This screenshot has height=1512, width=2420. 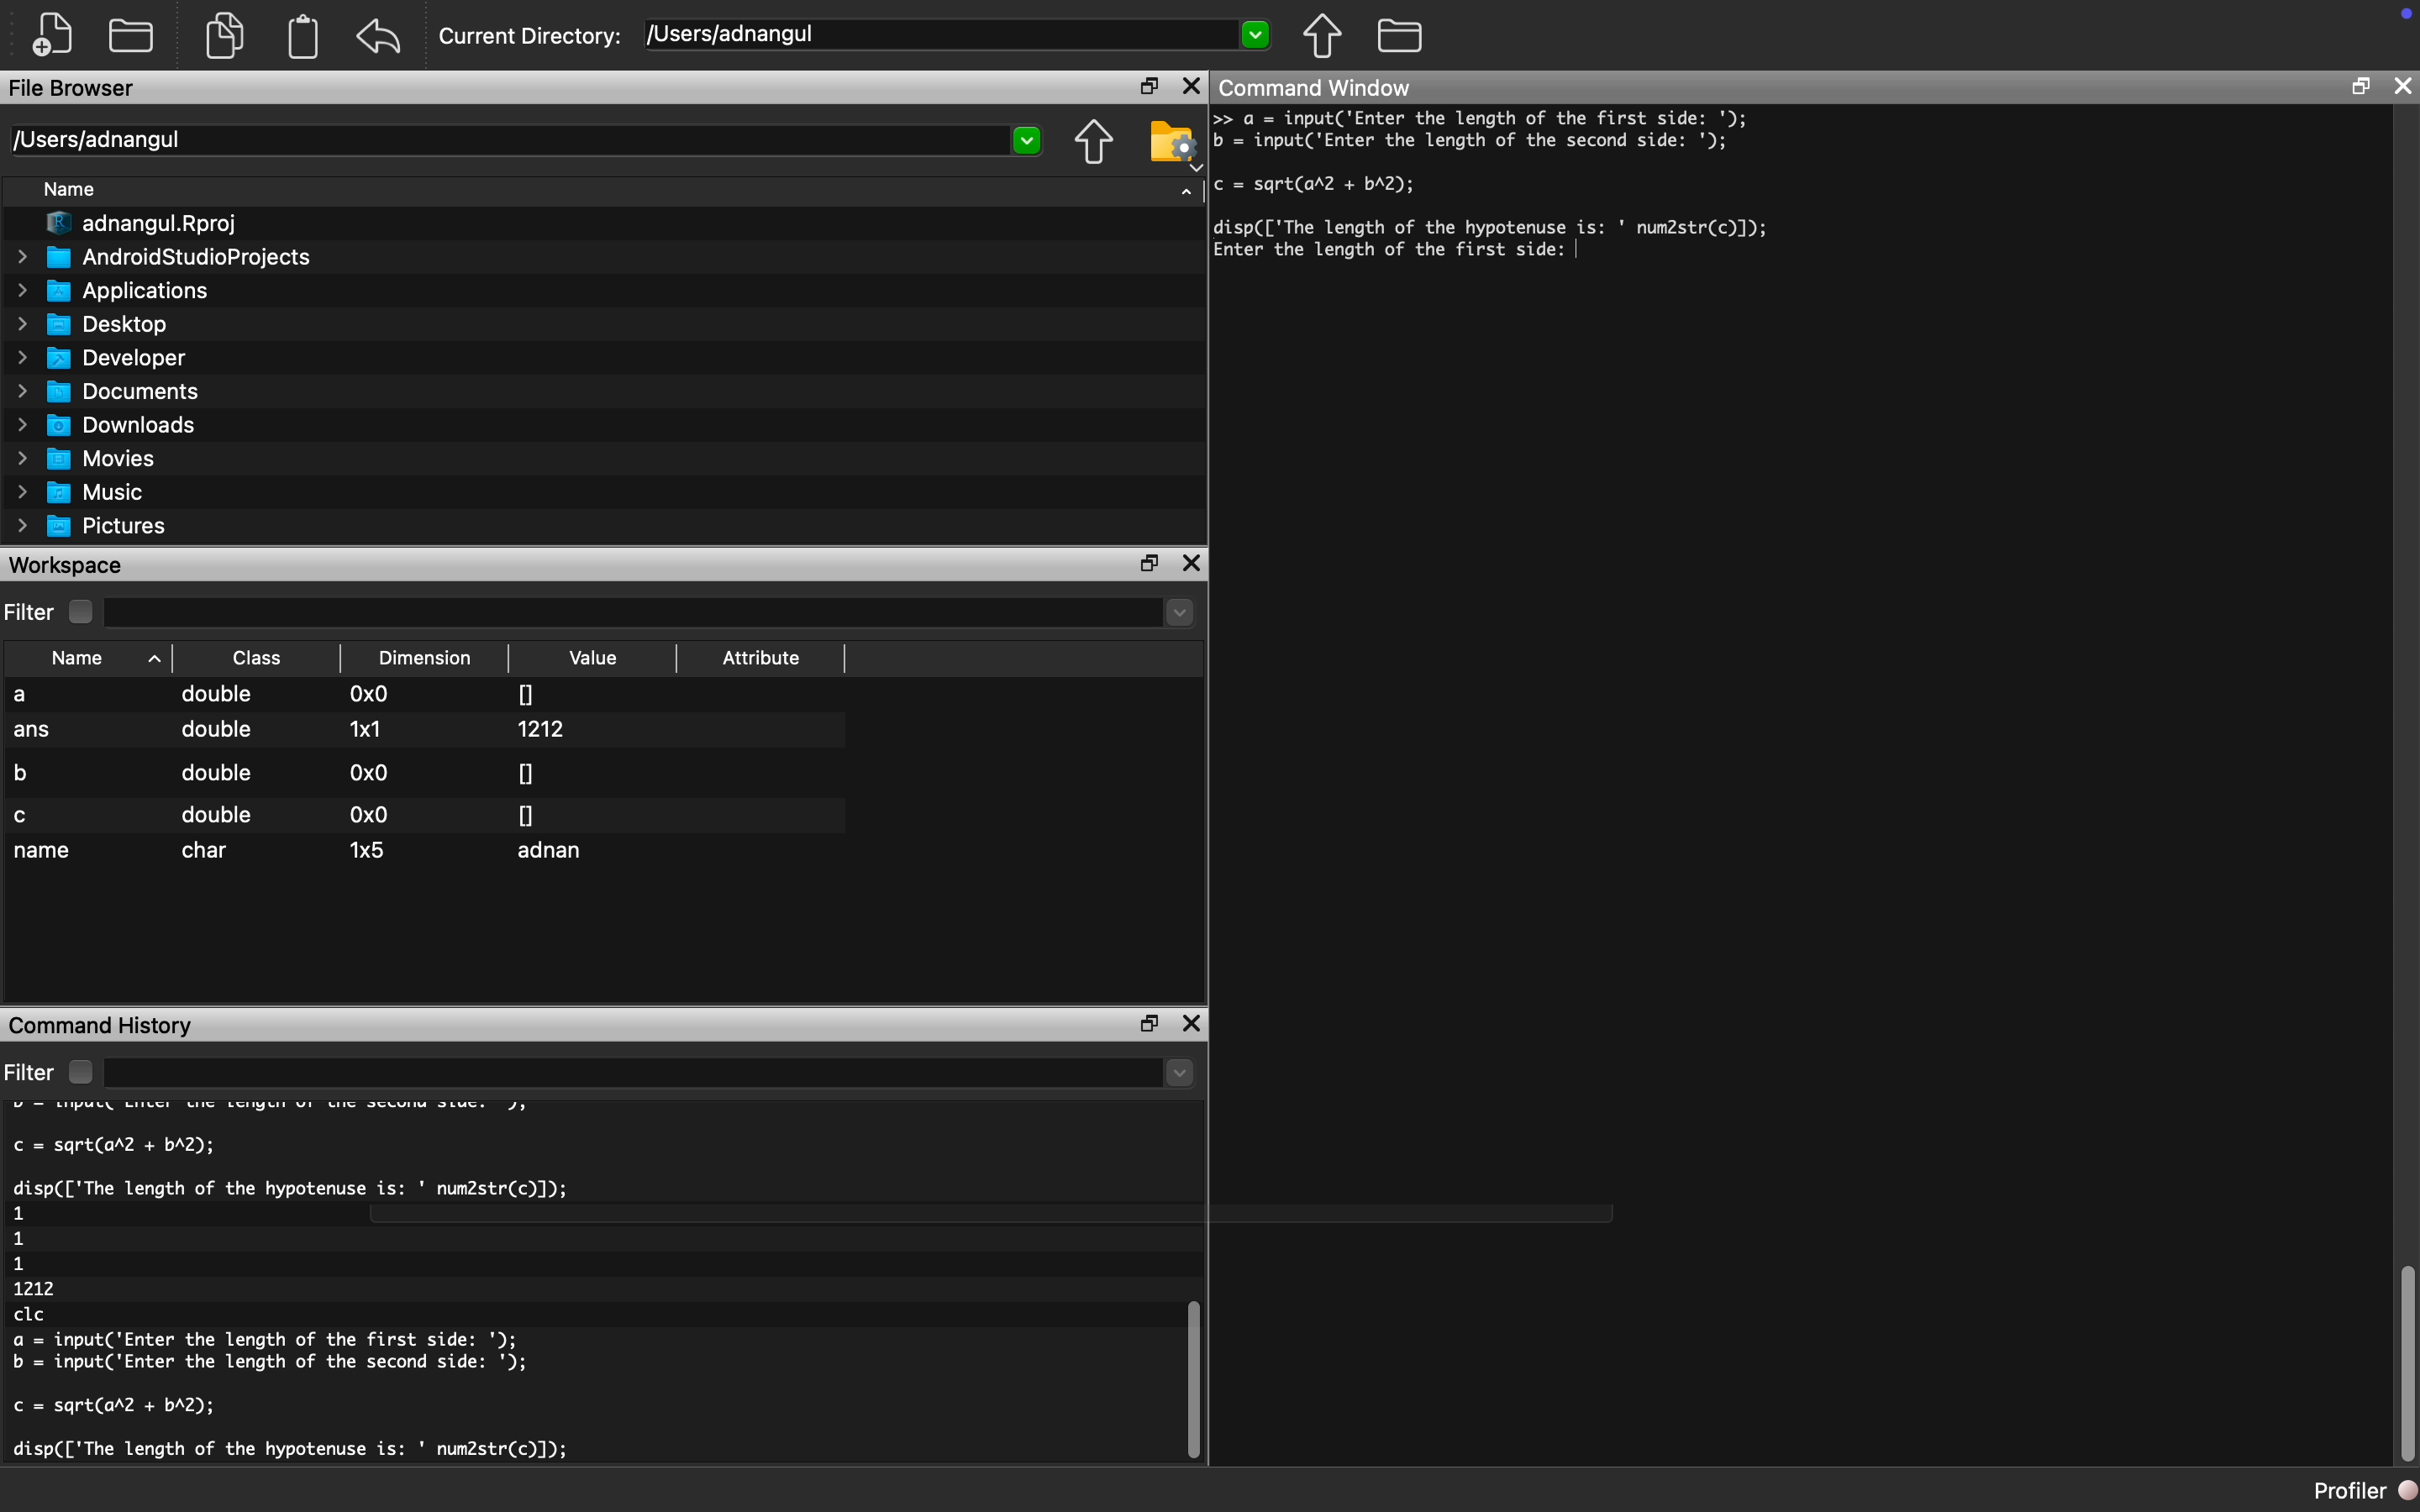 What do you see at coordinates (223, 33) in the screenshot?
I see `documents` at bounding box center [223, 33].